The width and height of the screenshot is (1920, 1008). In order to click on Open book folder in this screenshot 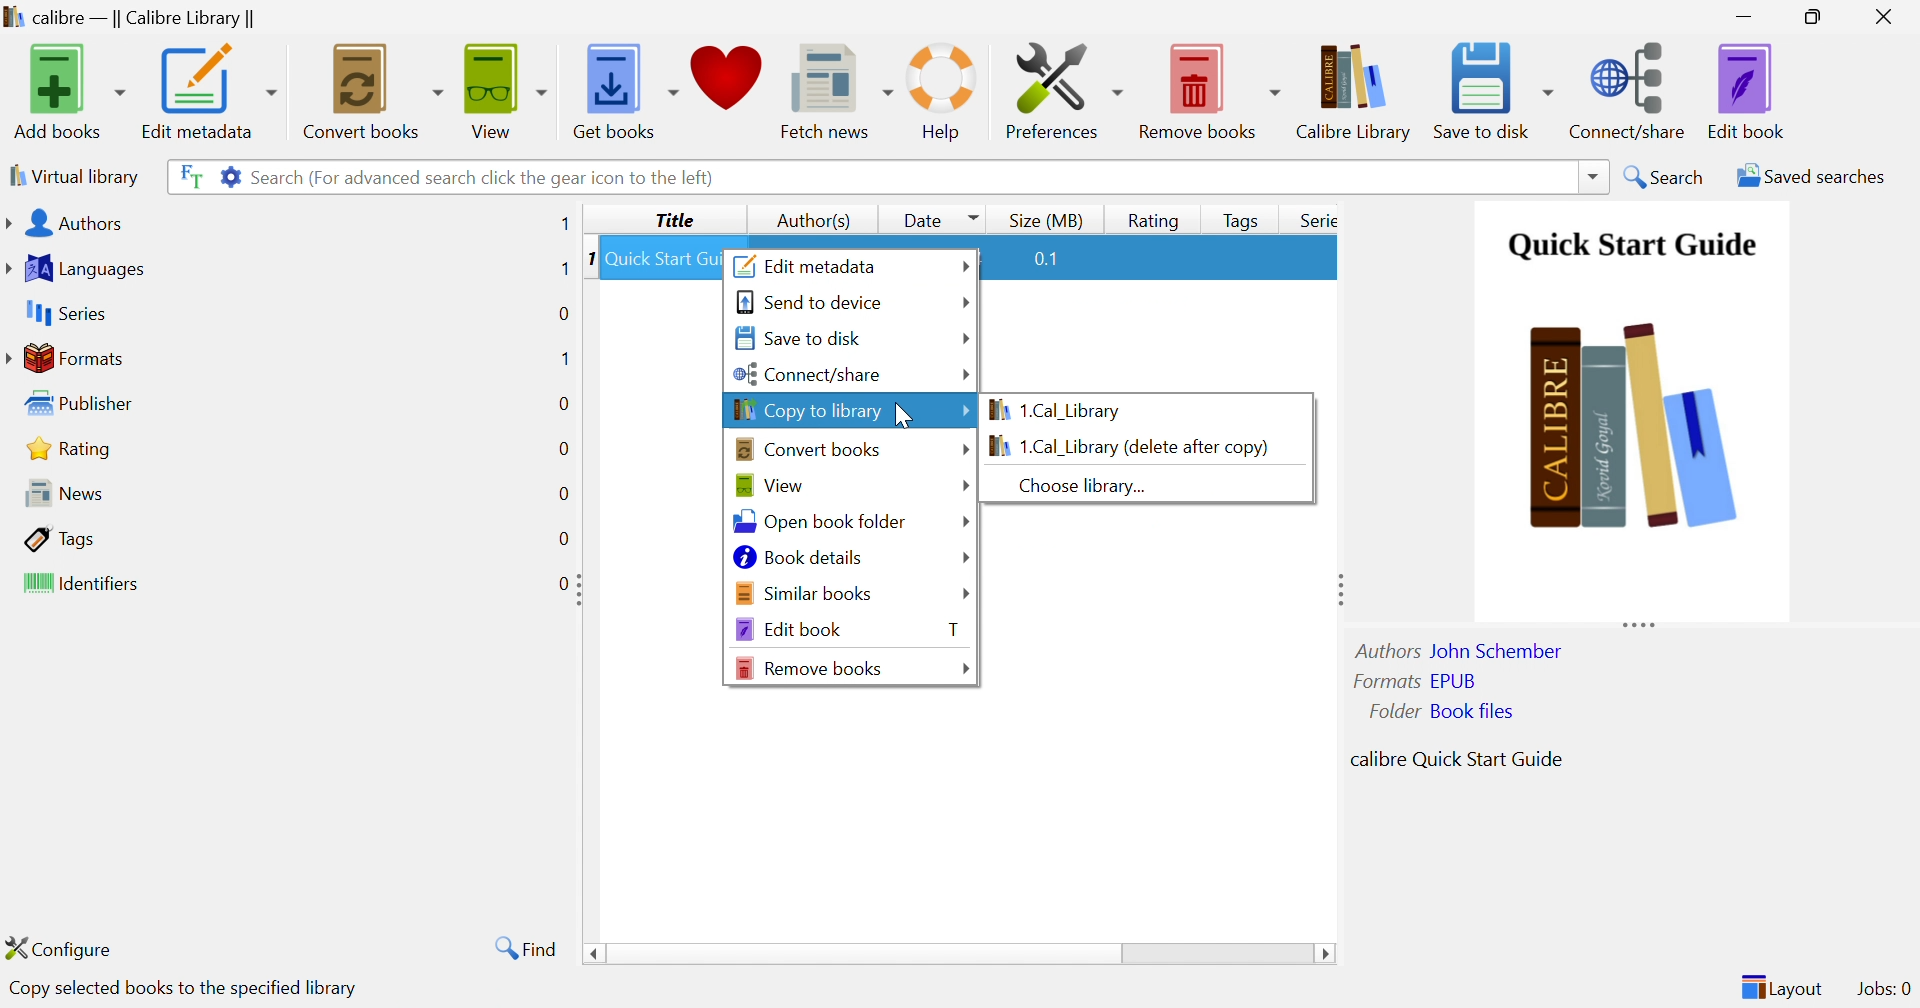, I will do `click(819, 520)`.